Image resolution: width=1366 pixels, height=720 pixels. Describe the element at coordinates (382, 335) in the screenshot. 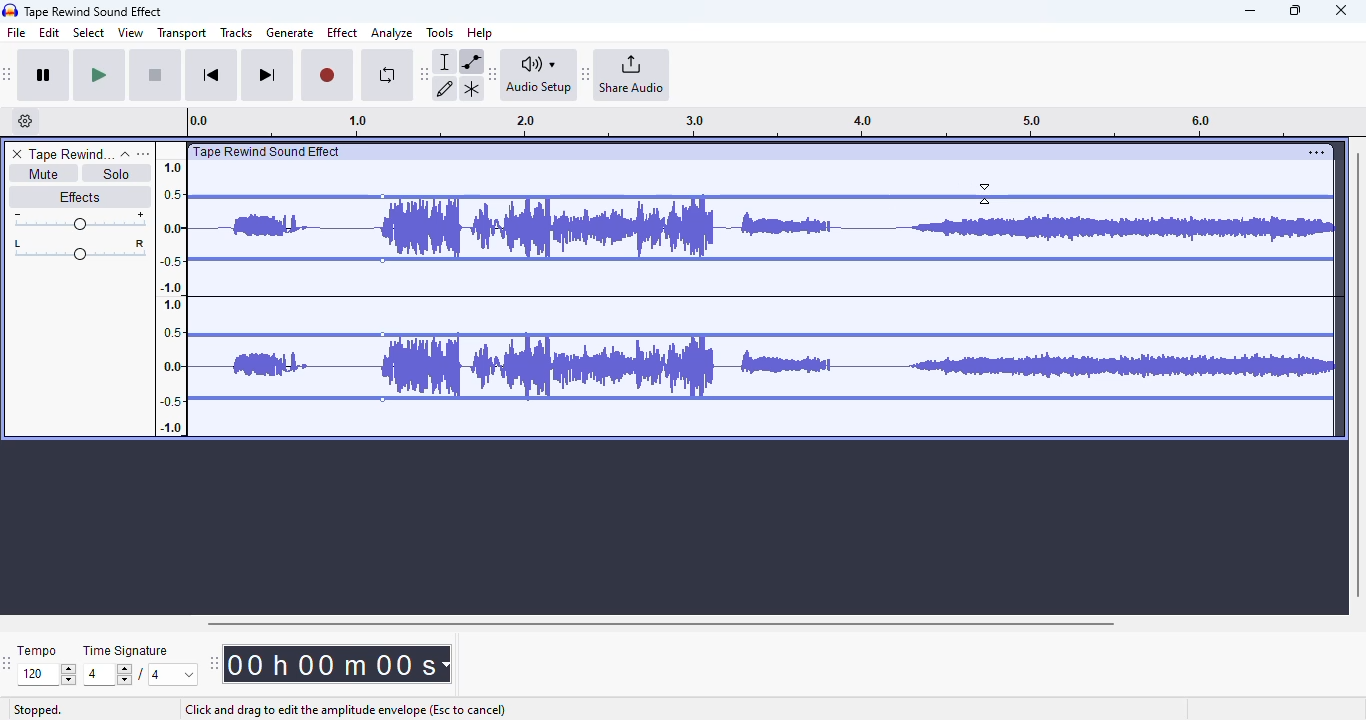

I see `Control point` at that location.